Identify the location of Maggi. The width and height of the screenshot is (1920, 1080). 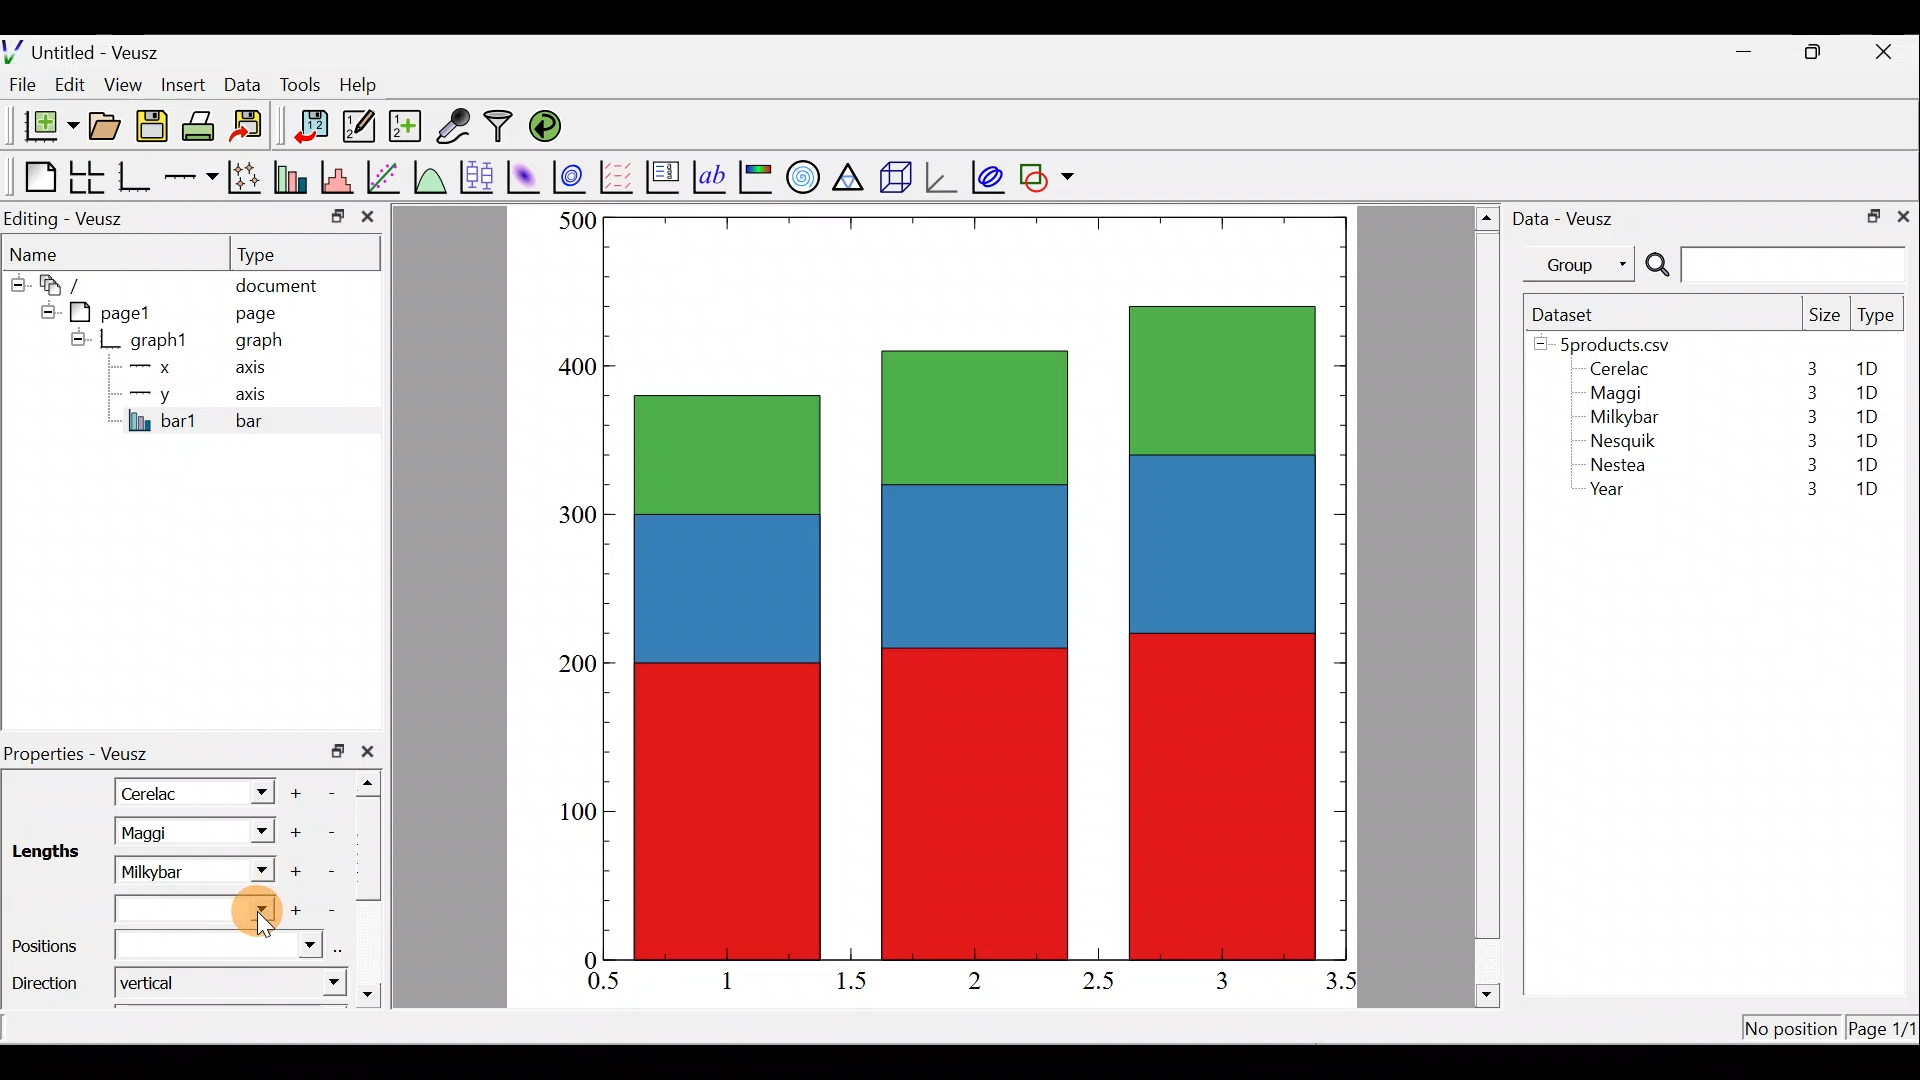
(168, 832).